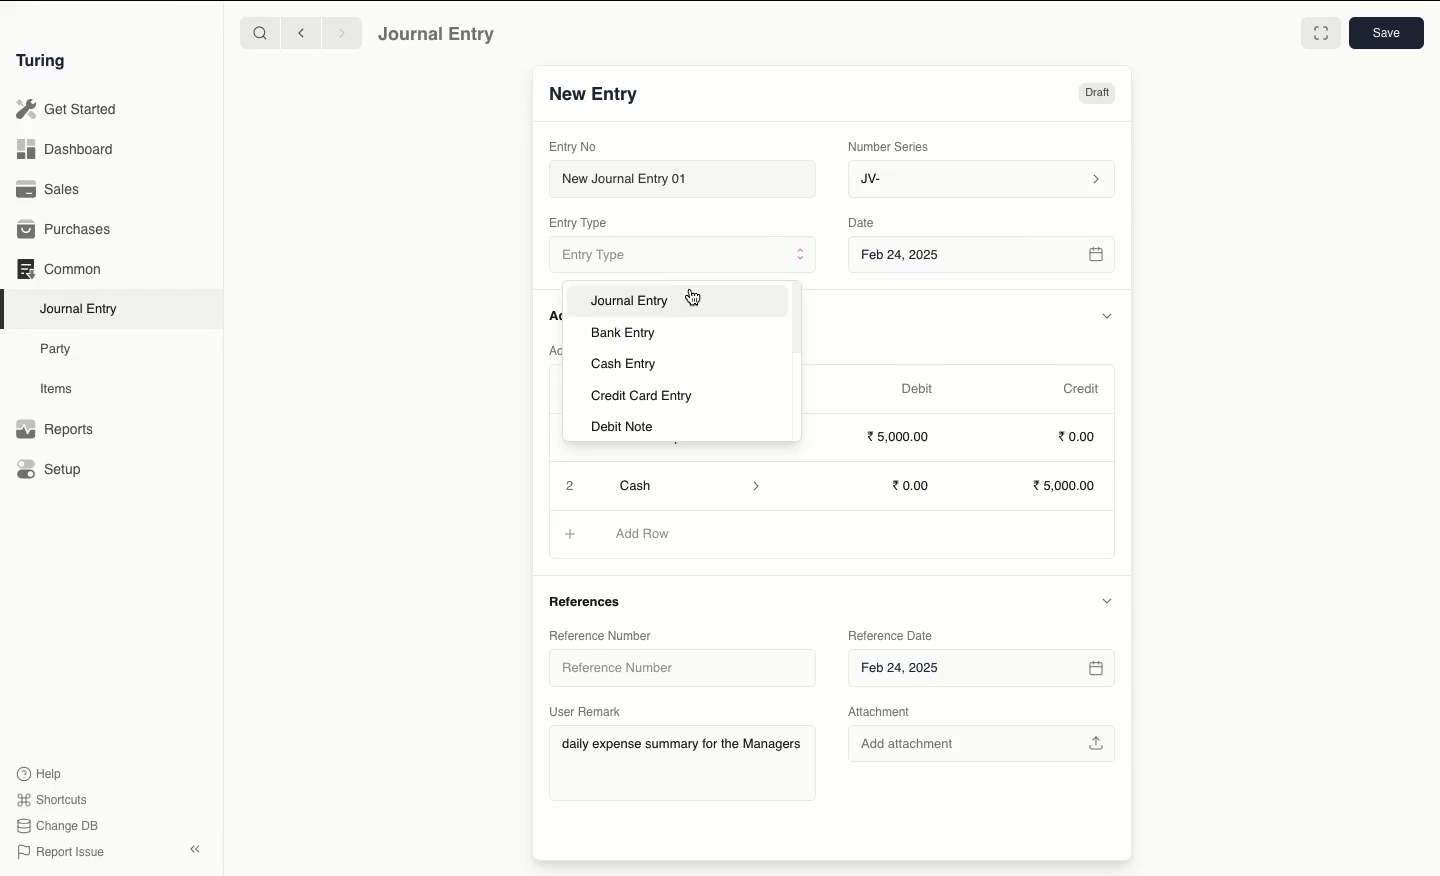 Image resolution: width=1440 pixels, height=876 pixels. What do you see at coordinates (55, 429) in the screenshot?
I see `Reports` at bounding box center [55, 429].